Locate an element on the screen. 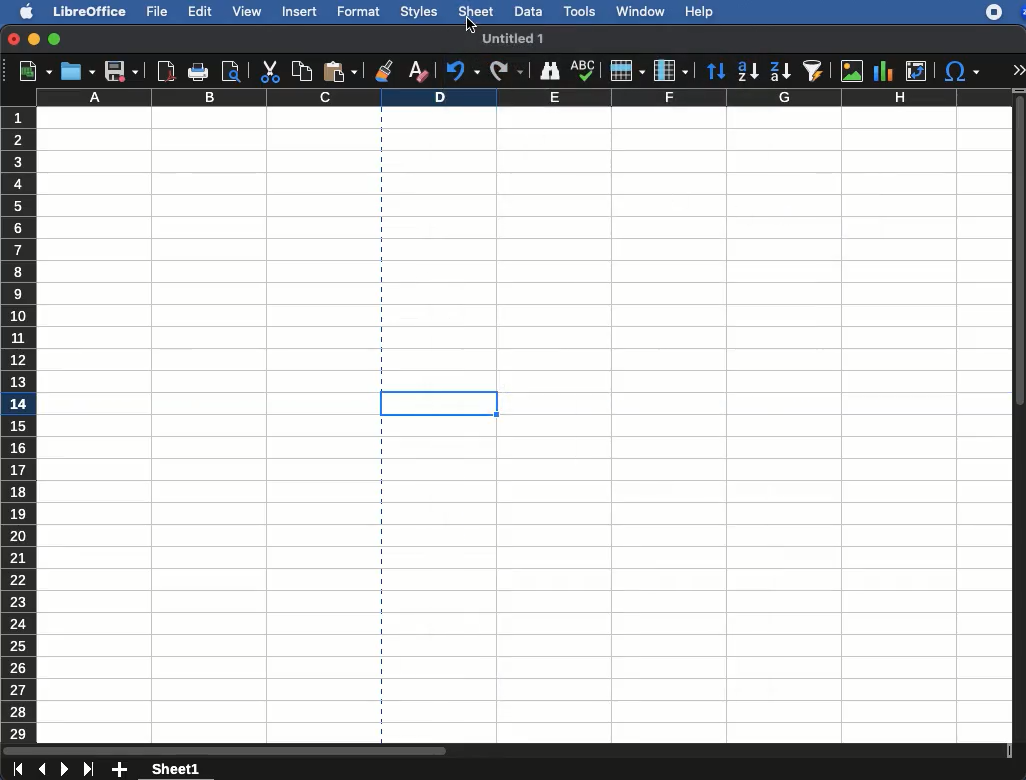  help is located at coordinates (700, 12).